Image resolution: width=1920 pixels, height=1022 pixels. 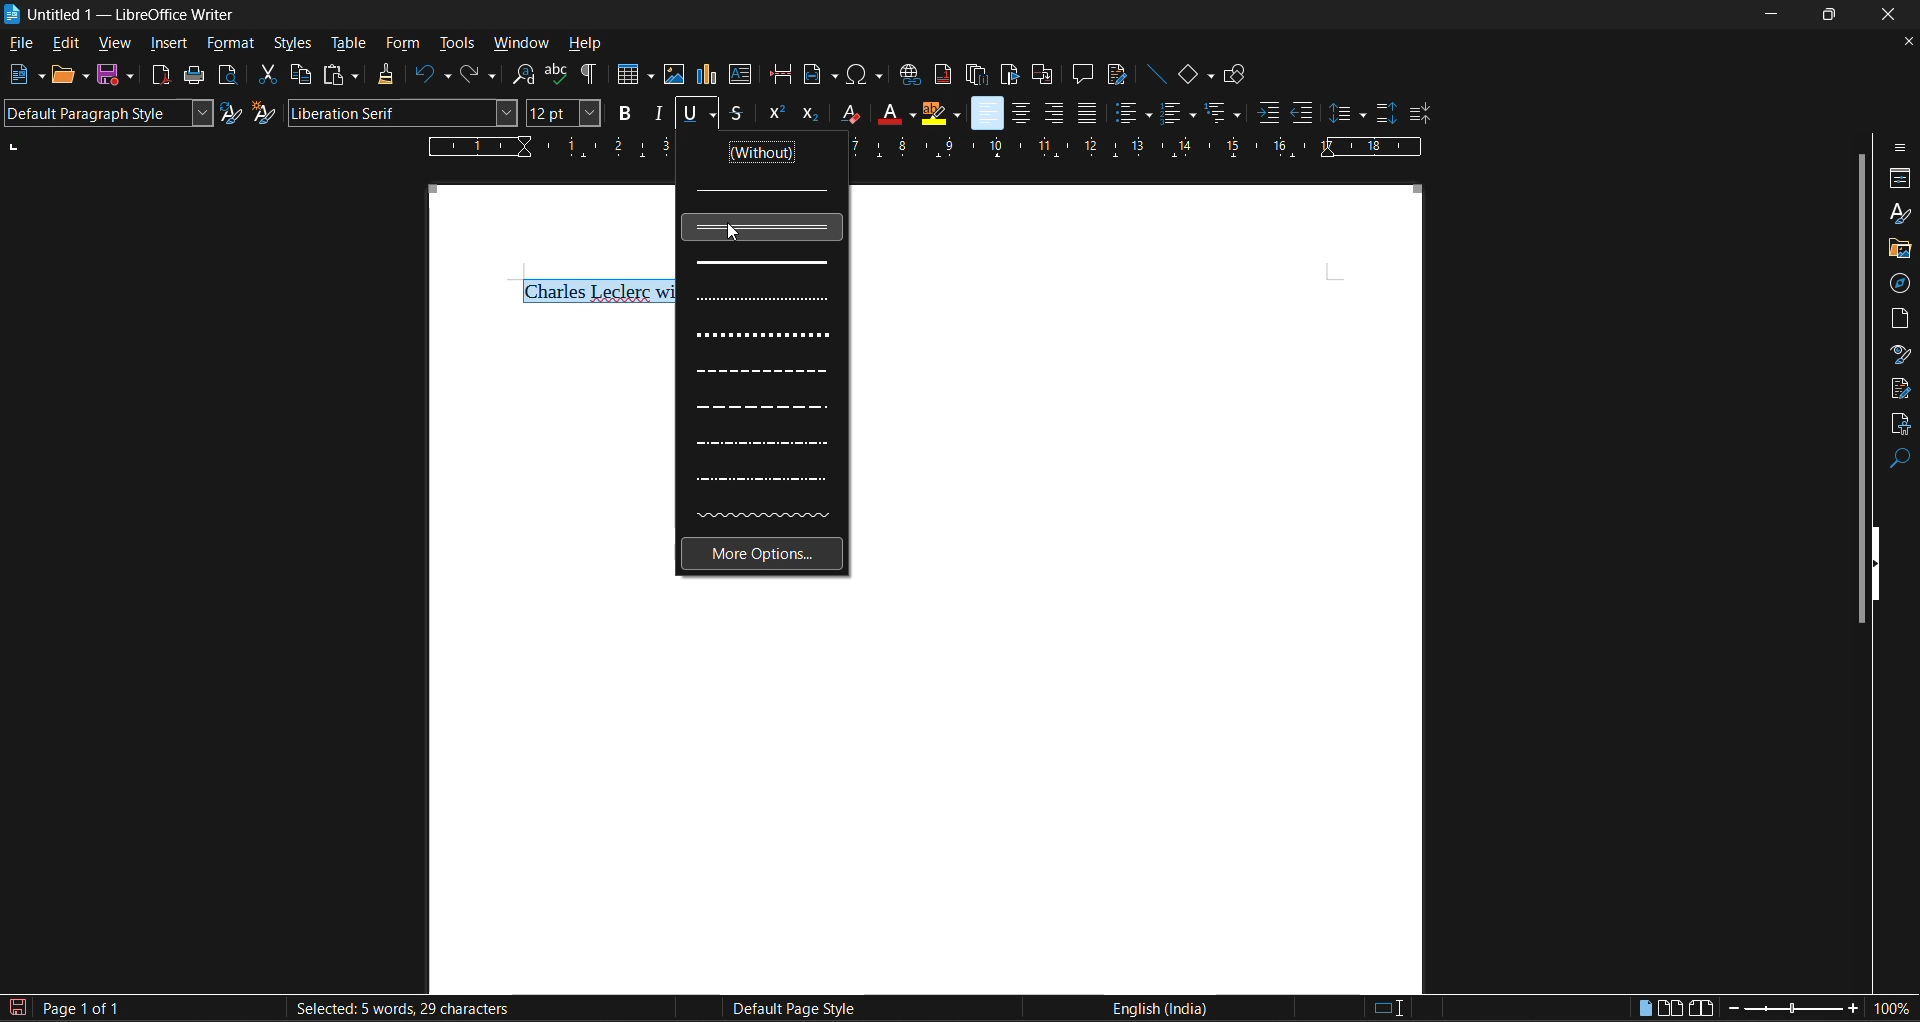 What do you see at coordinates (1197, 75) in the screenshot?
I see `basic shapes` at bounding box center [1197, 75].